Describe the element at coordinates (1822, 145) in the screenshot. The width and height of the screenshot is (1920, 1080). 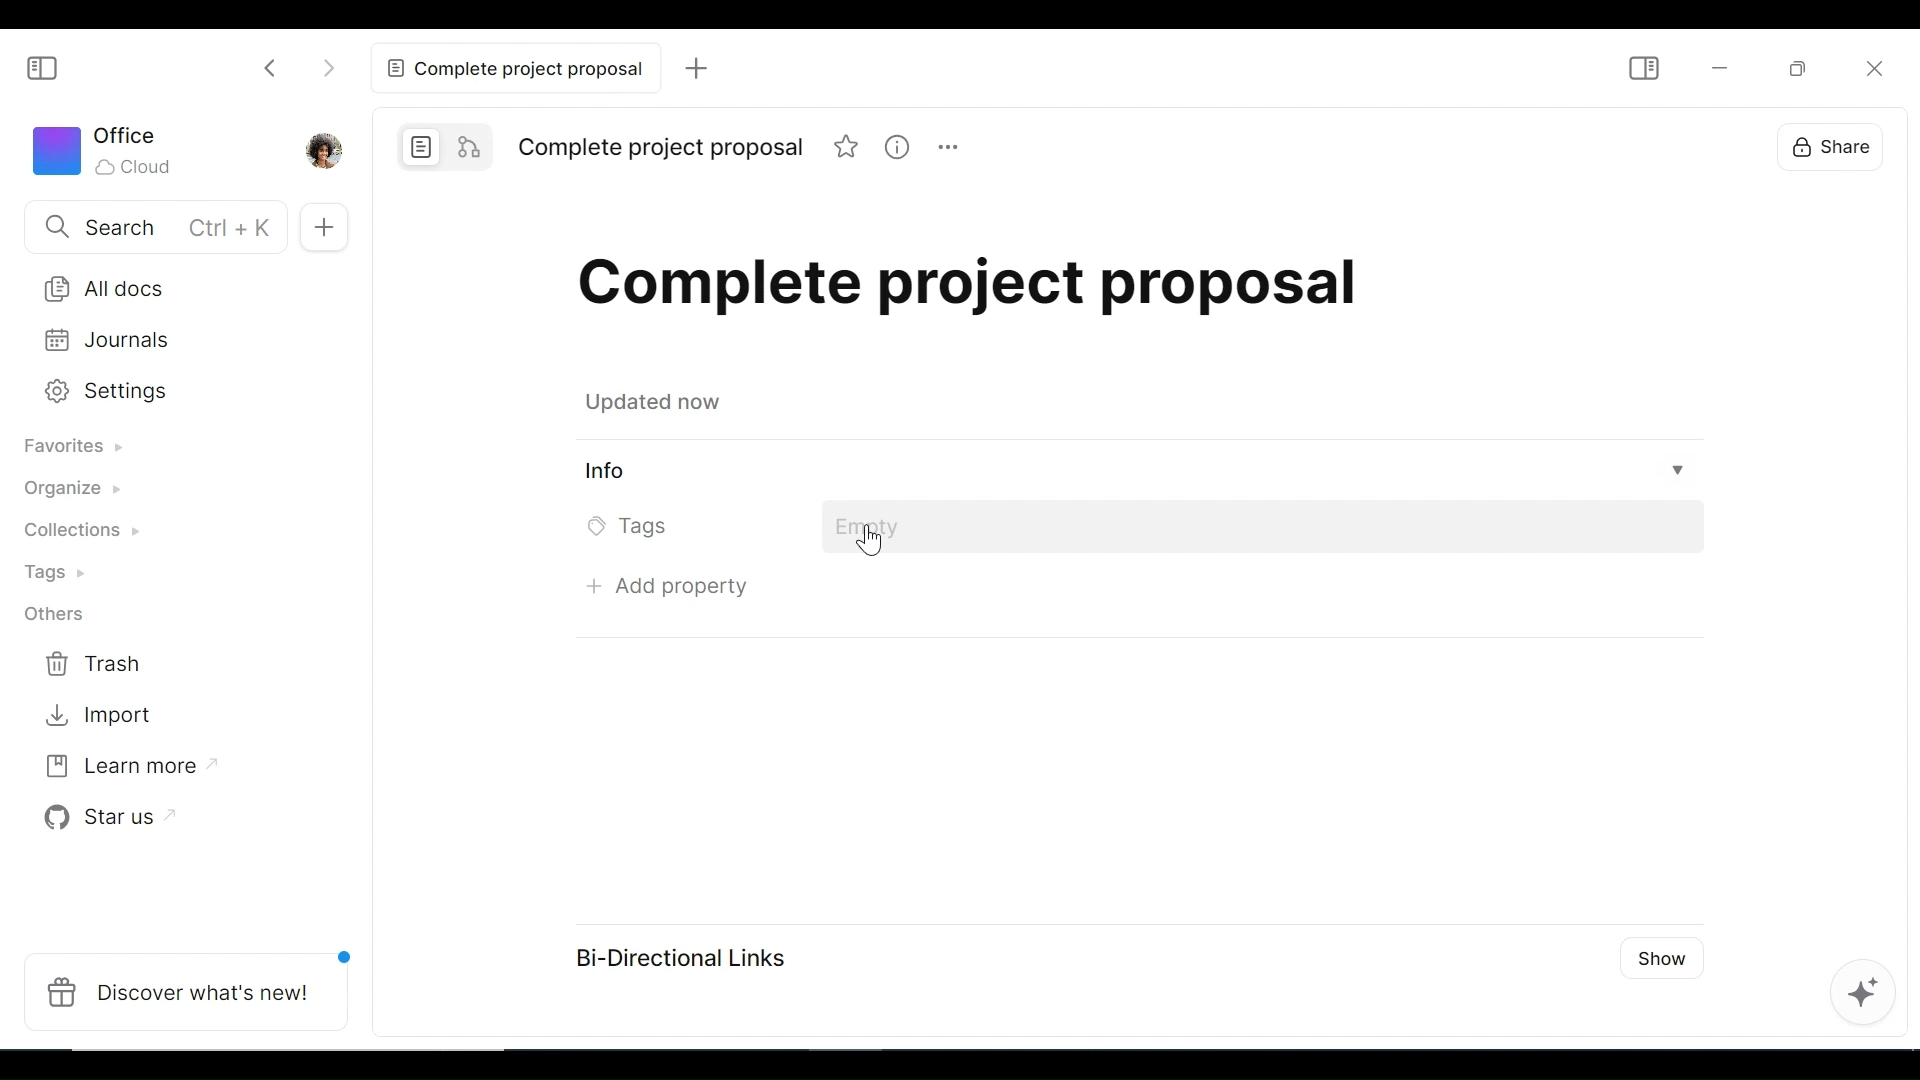
I see `Share` at that location.